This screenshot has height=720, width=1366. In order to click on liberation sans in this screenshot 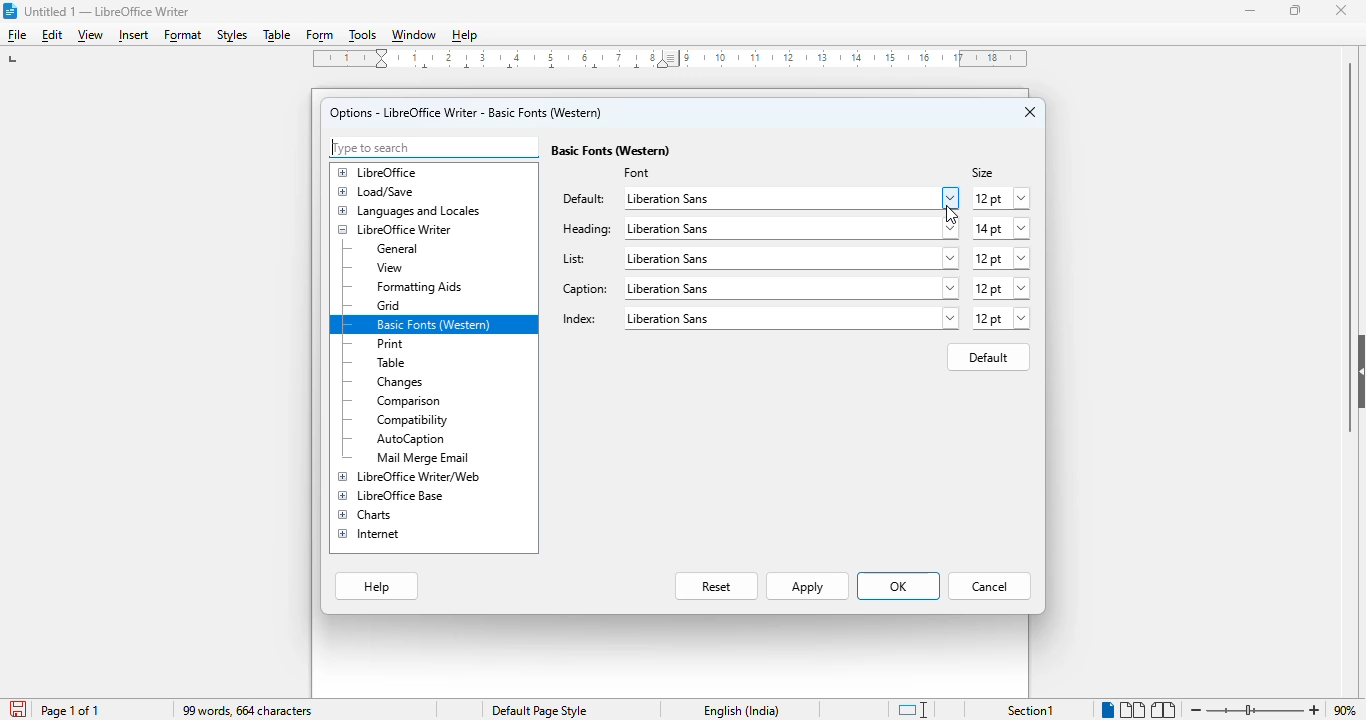, I will do `click(791, 228)`.